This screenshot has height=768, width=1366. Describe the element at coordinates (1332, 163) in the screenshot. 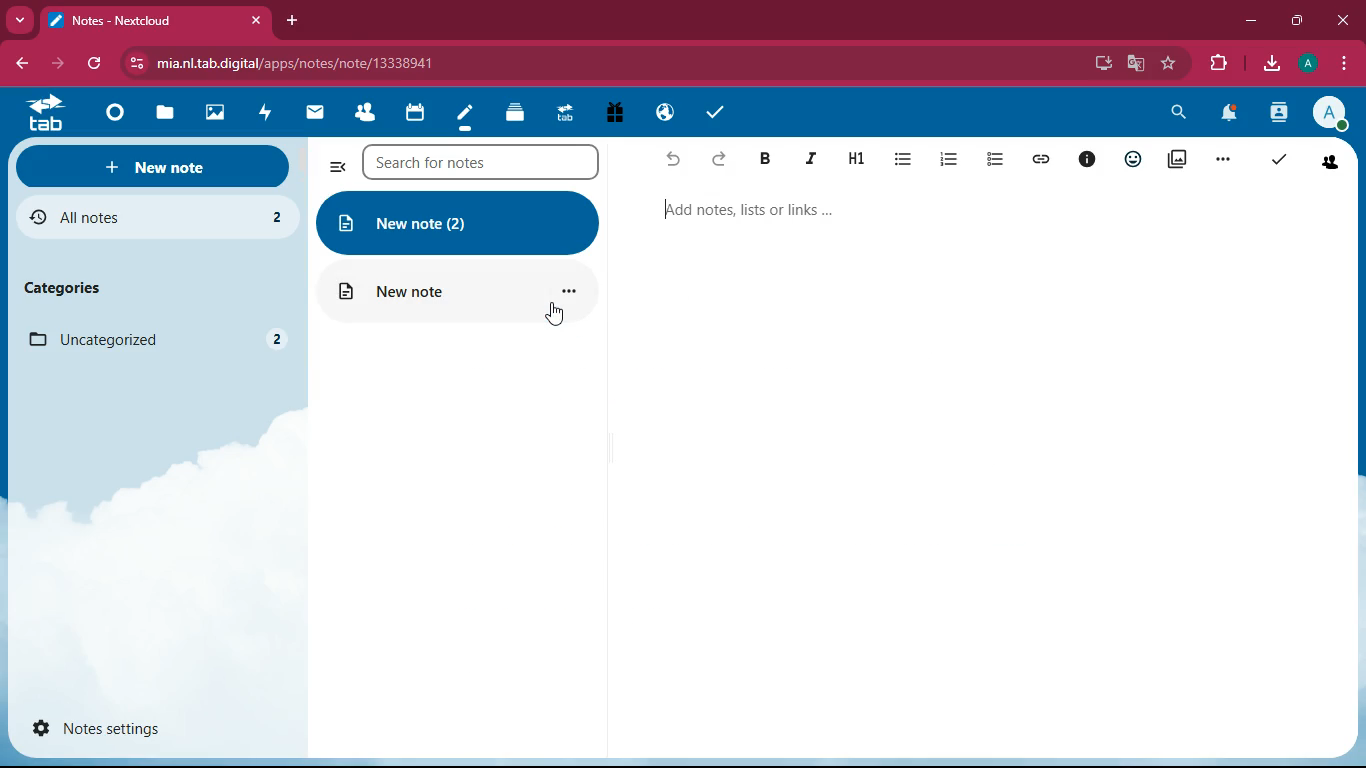

I see `friends` at that location.